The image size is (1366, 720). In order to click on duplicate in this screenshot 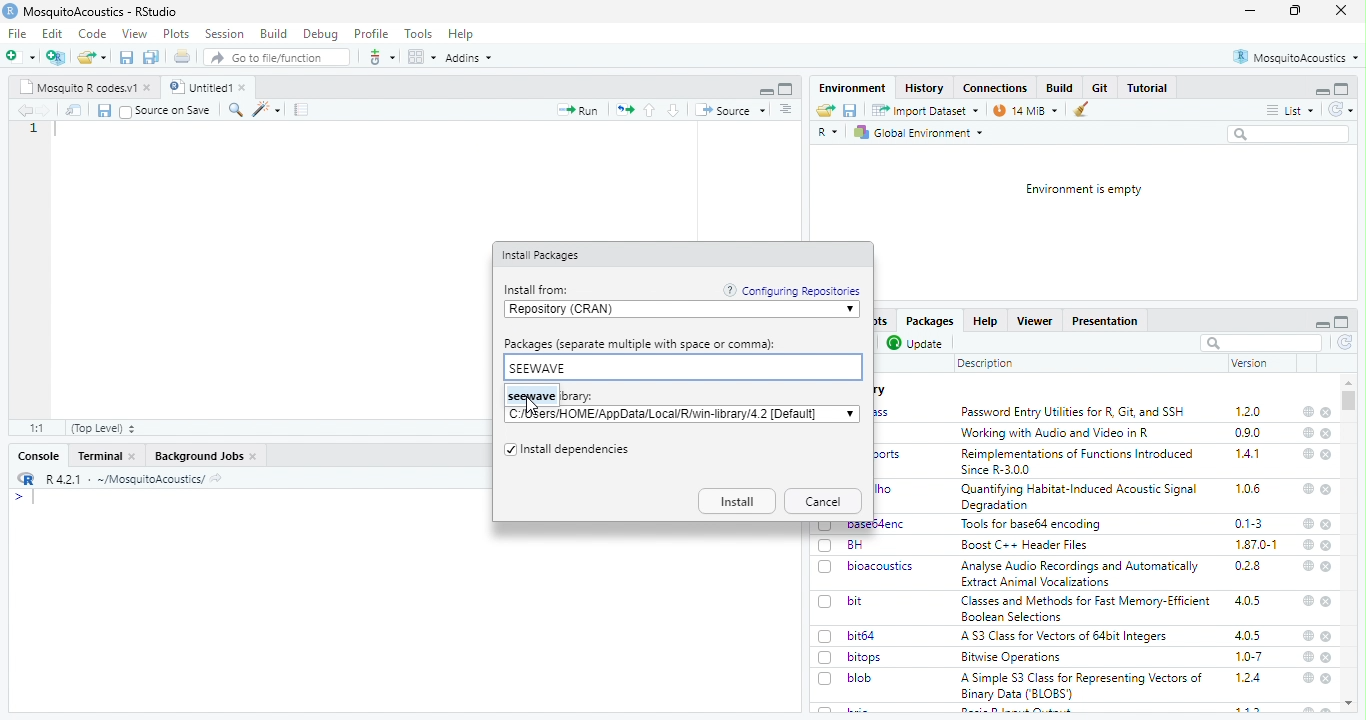, I will do `click(152, 57)`.